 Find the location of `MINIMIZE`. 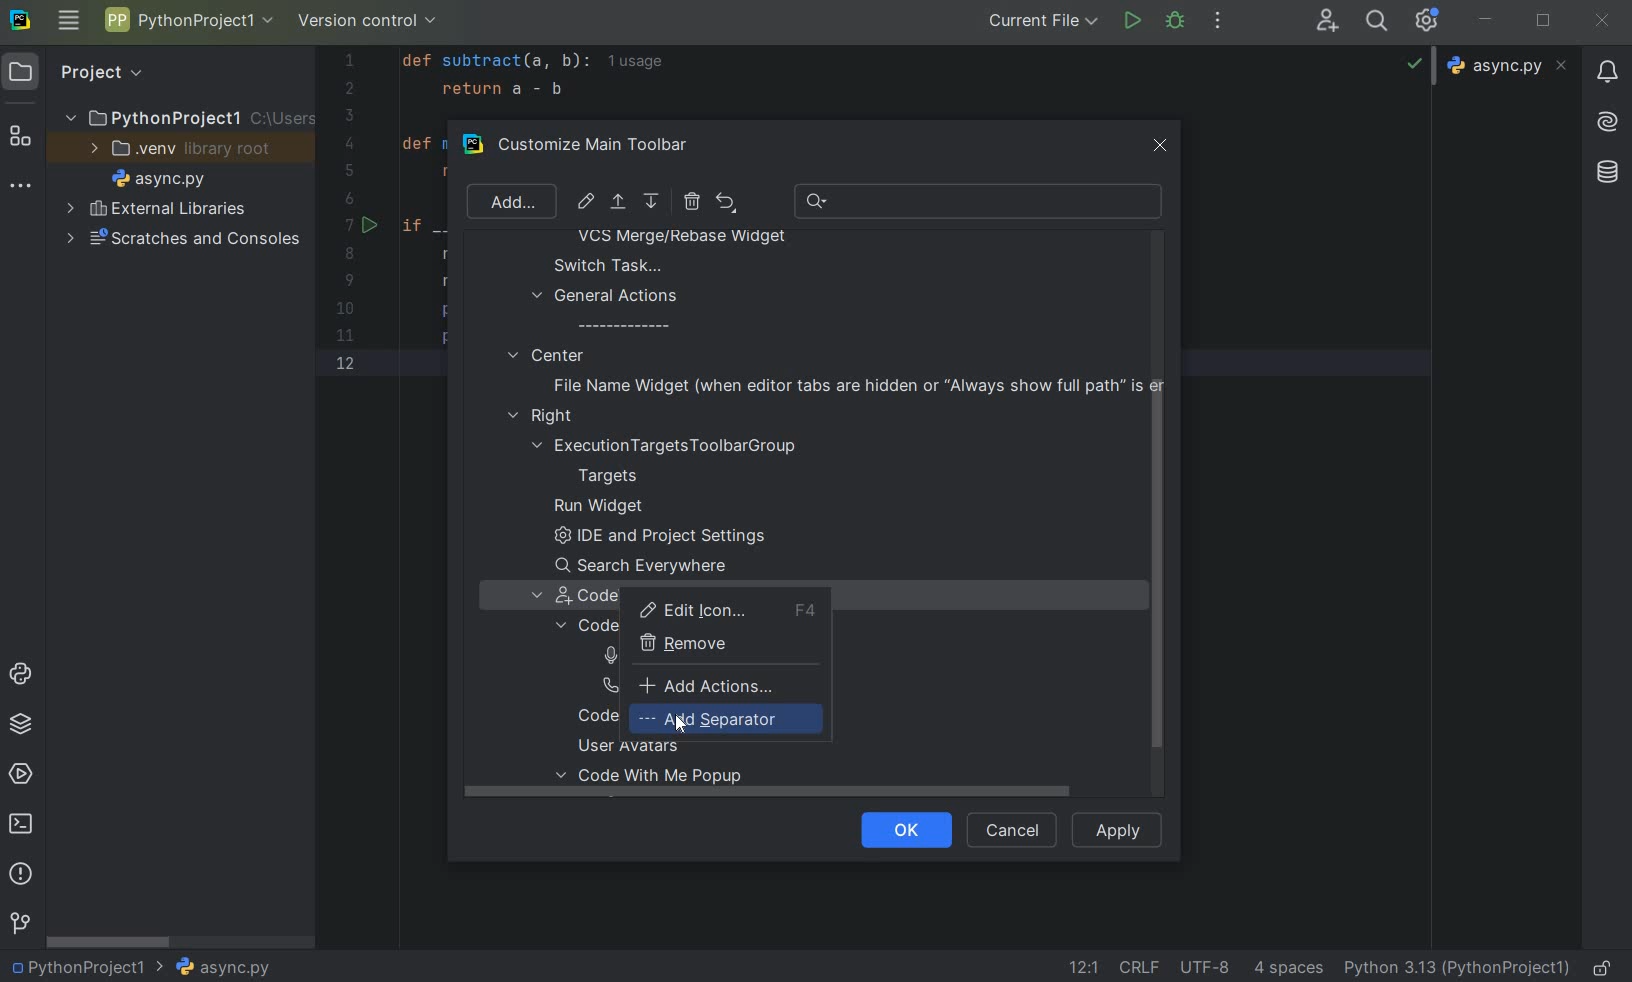

MINIMIZE is located at coordinates (1487, 21).